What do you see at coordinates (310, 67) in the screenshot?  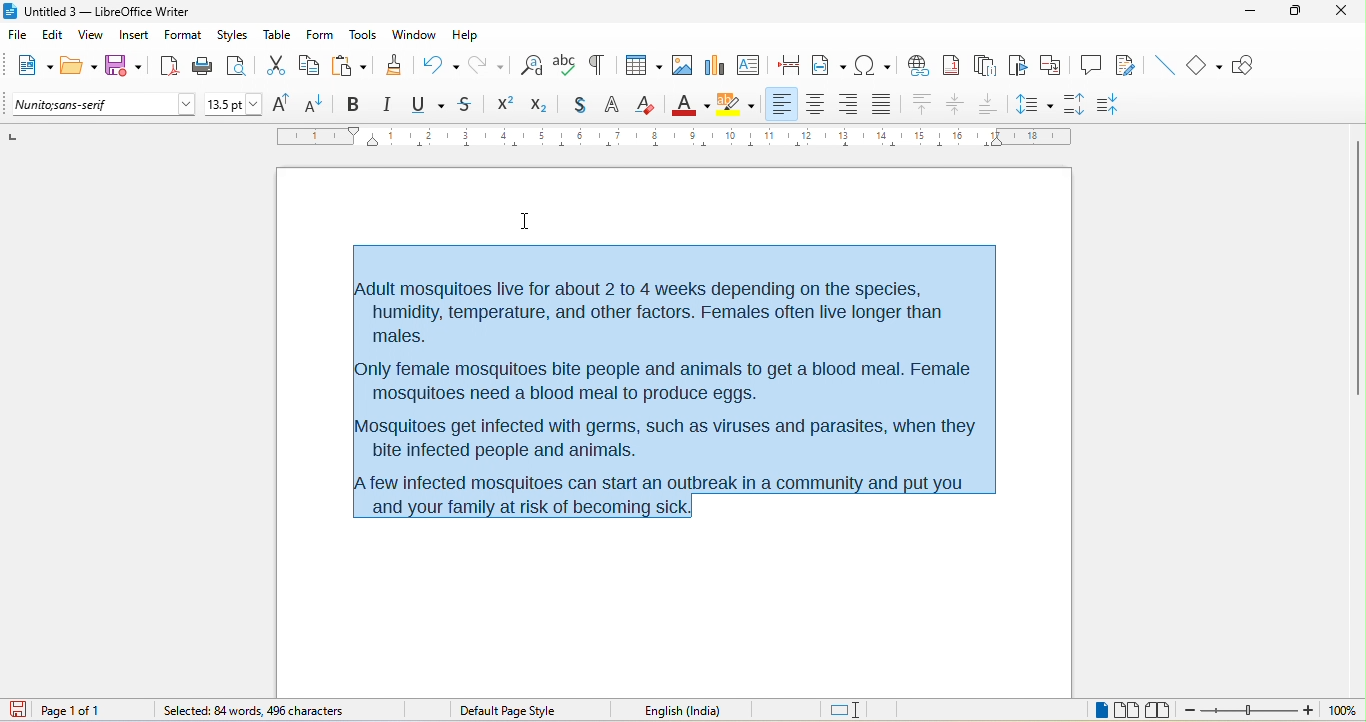 I see `copy` at bounding box center [310, 67].